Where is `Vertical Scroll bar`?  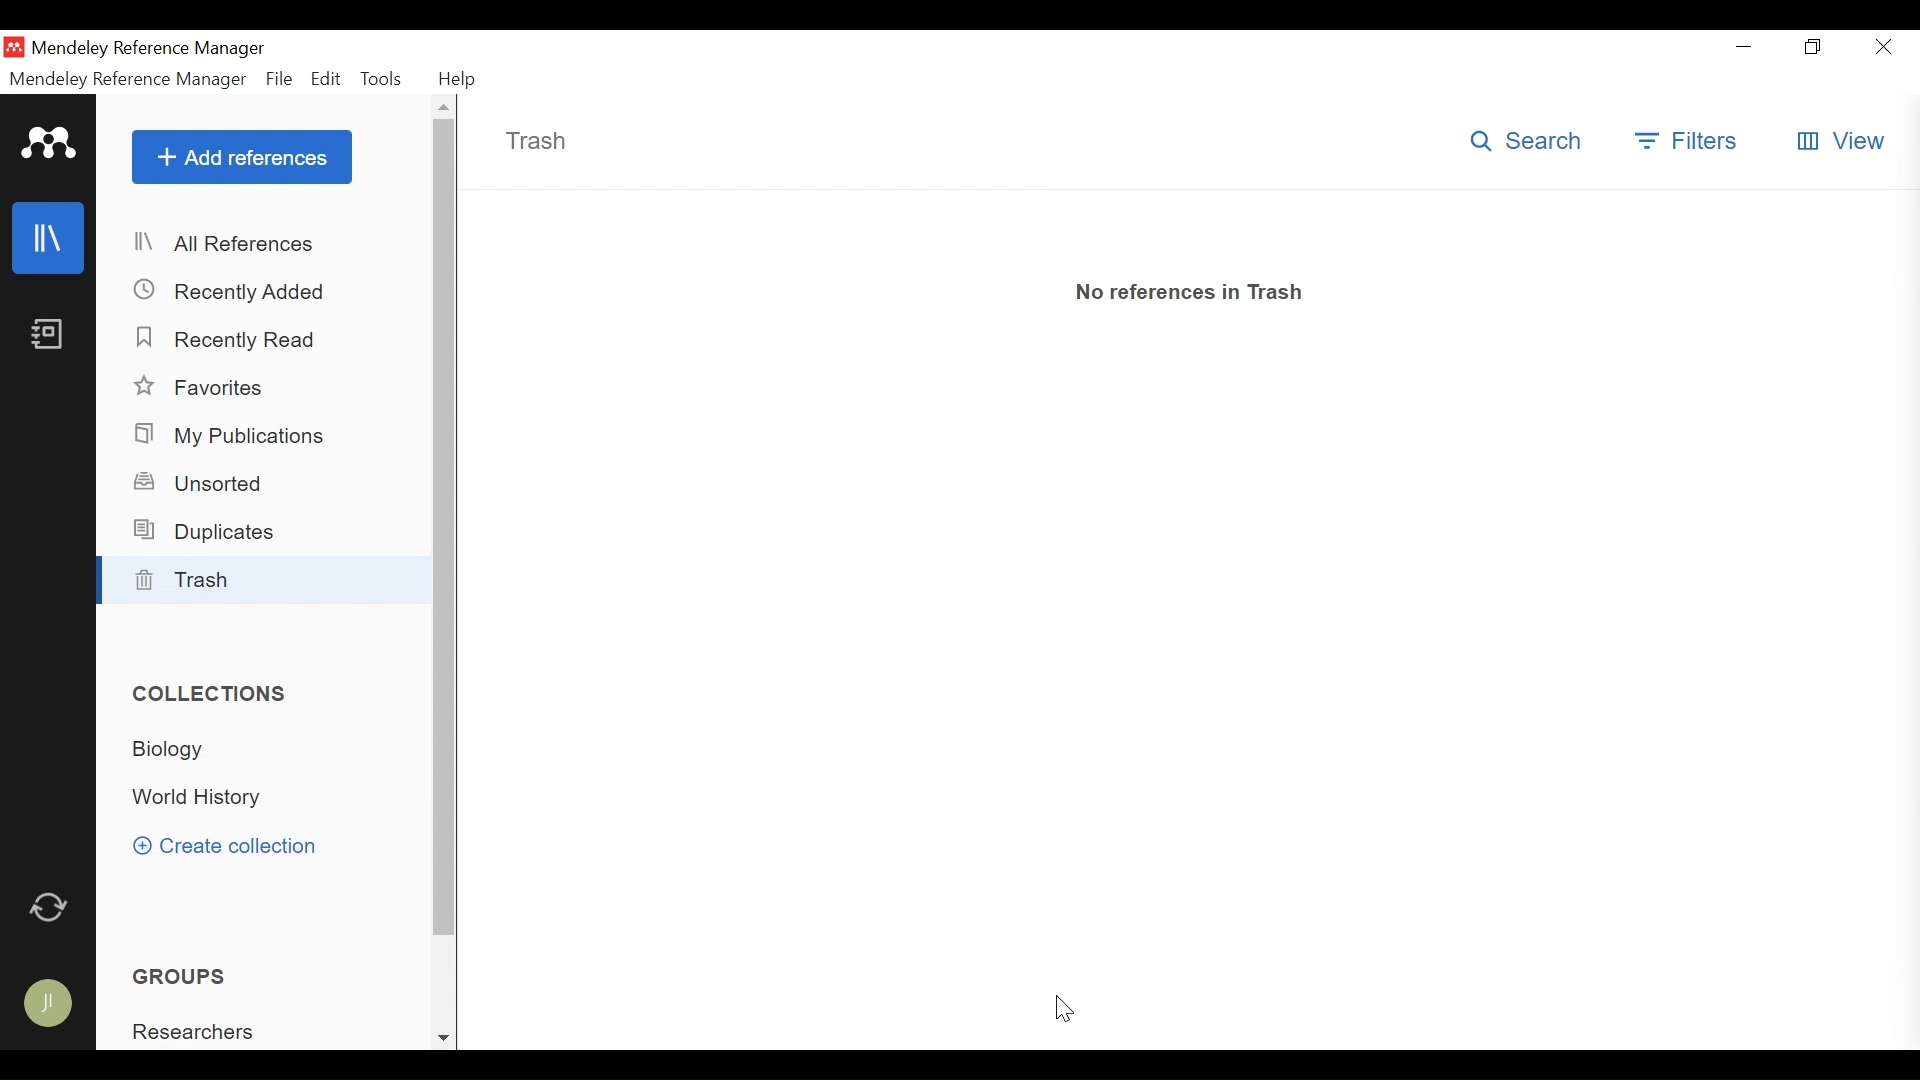 Vertical Scroll bar is located at coordinates (446, 531).